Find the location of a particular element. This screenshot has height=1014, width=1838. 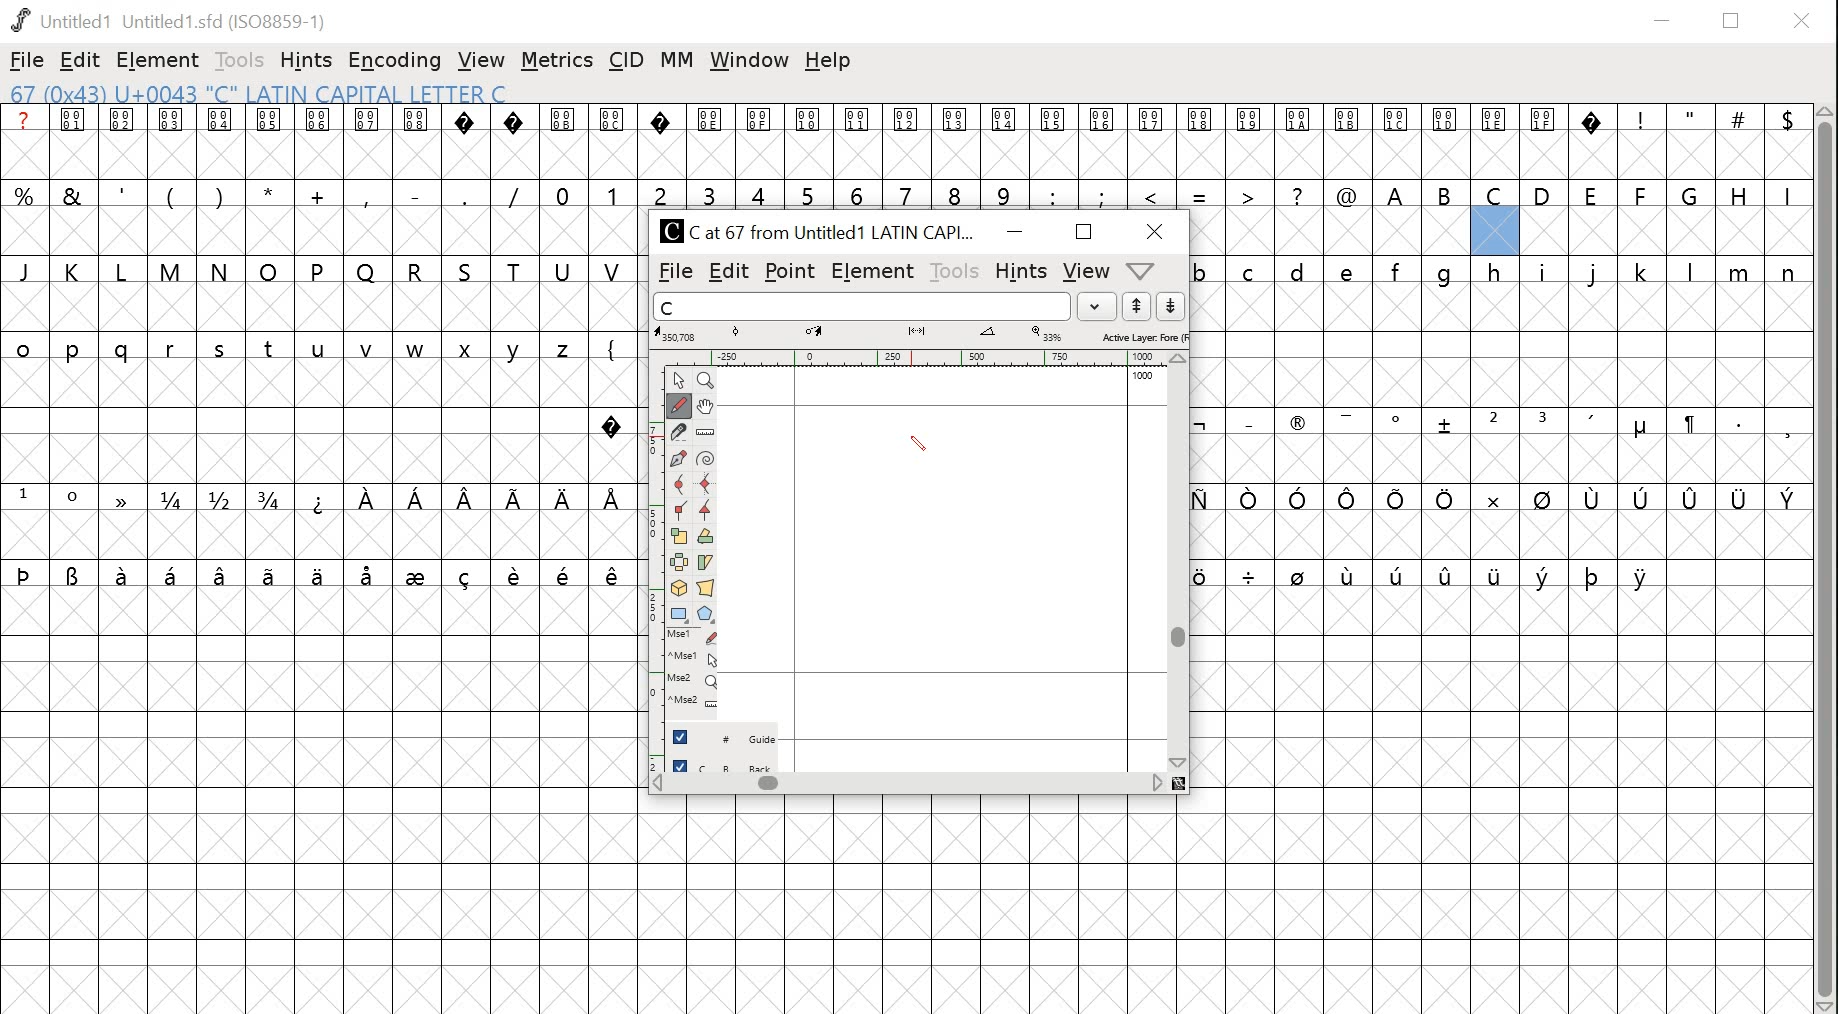

mouse wheel is located at coordinates (695, 683).